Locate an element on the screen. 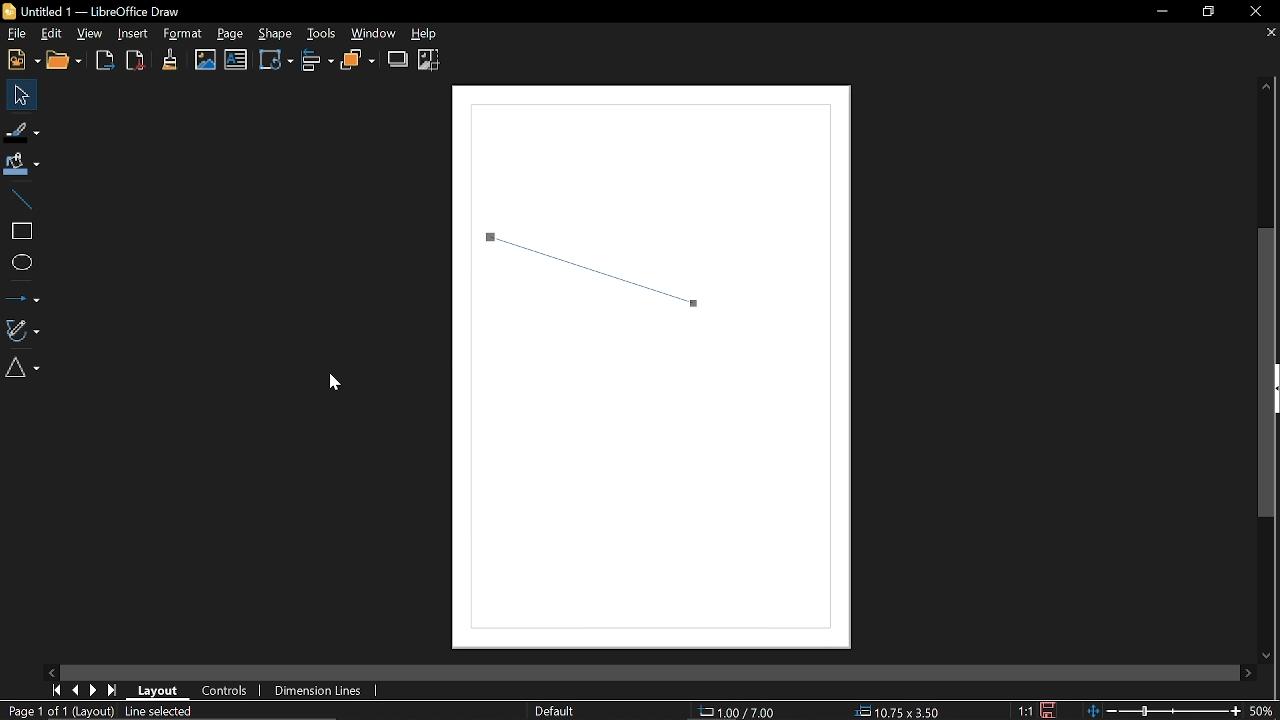 This screenshot has width=1280, height=720. Format is located at coordinates (182, 34).